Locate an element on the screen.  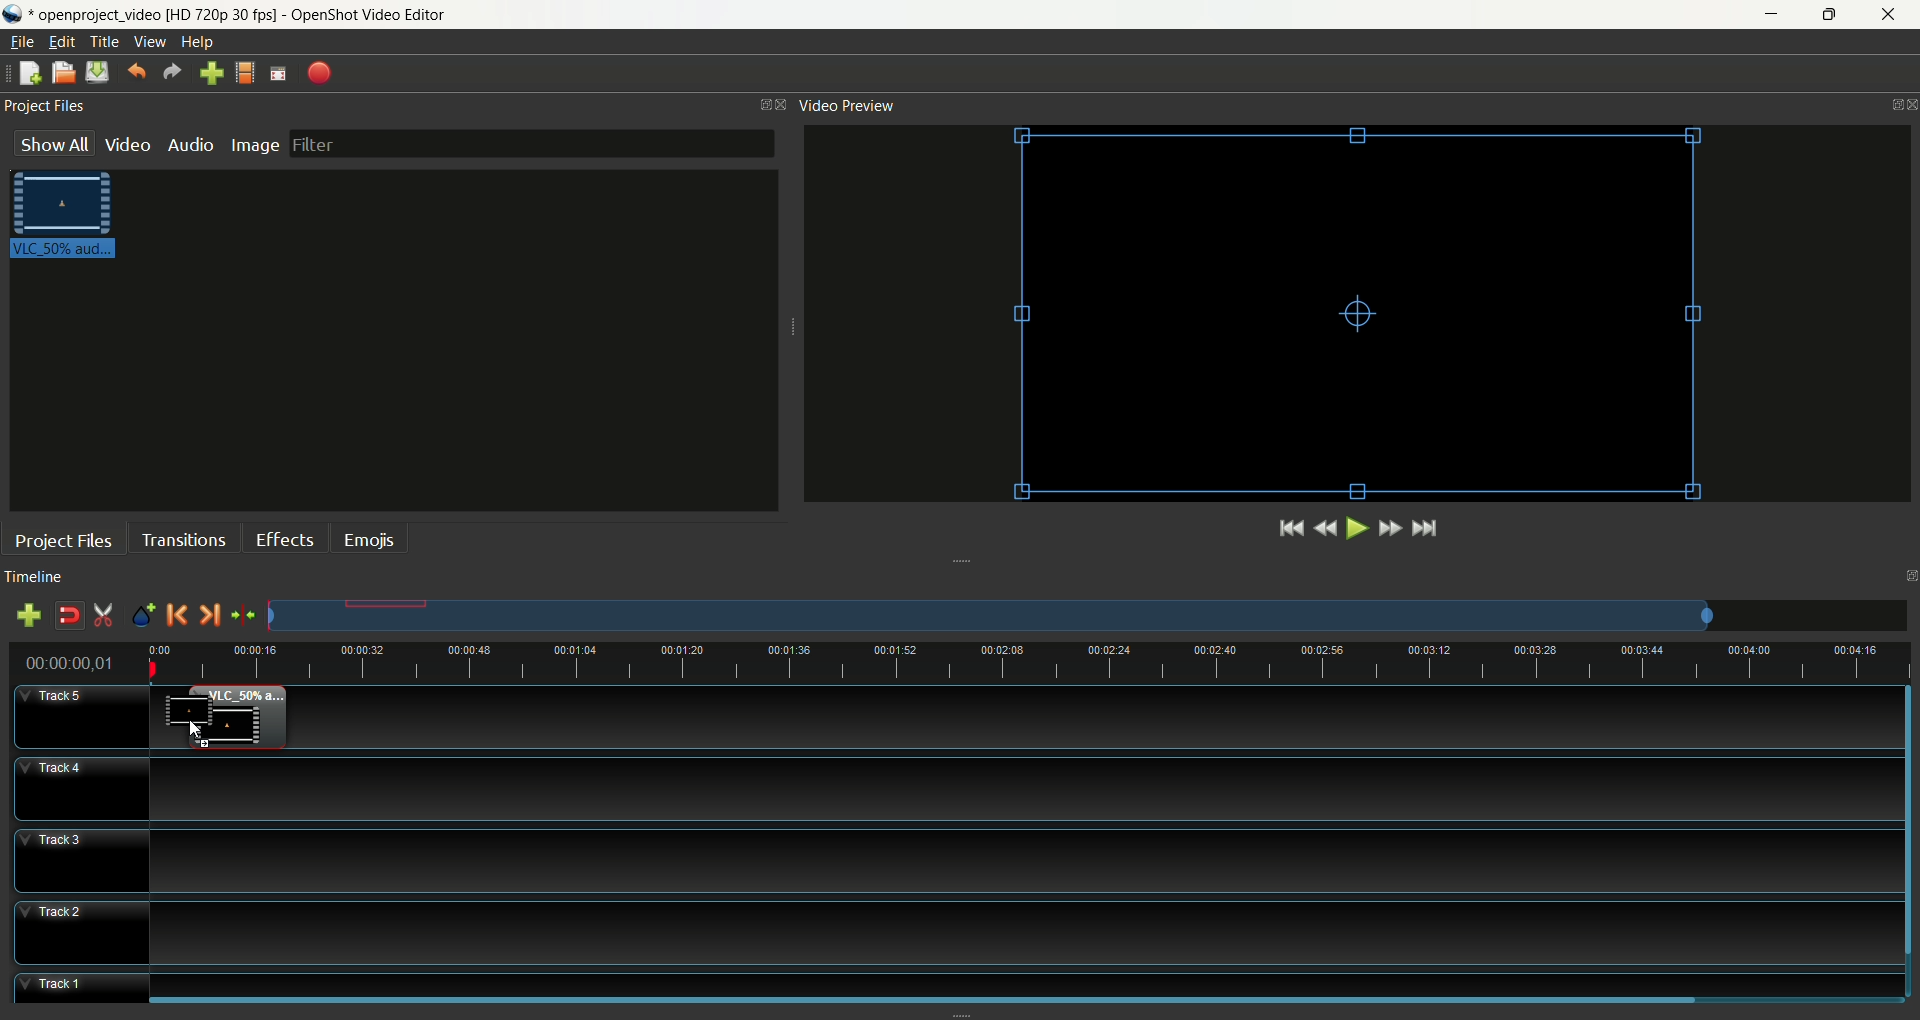
export video is located at coordinates (317, 73).